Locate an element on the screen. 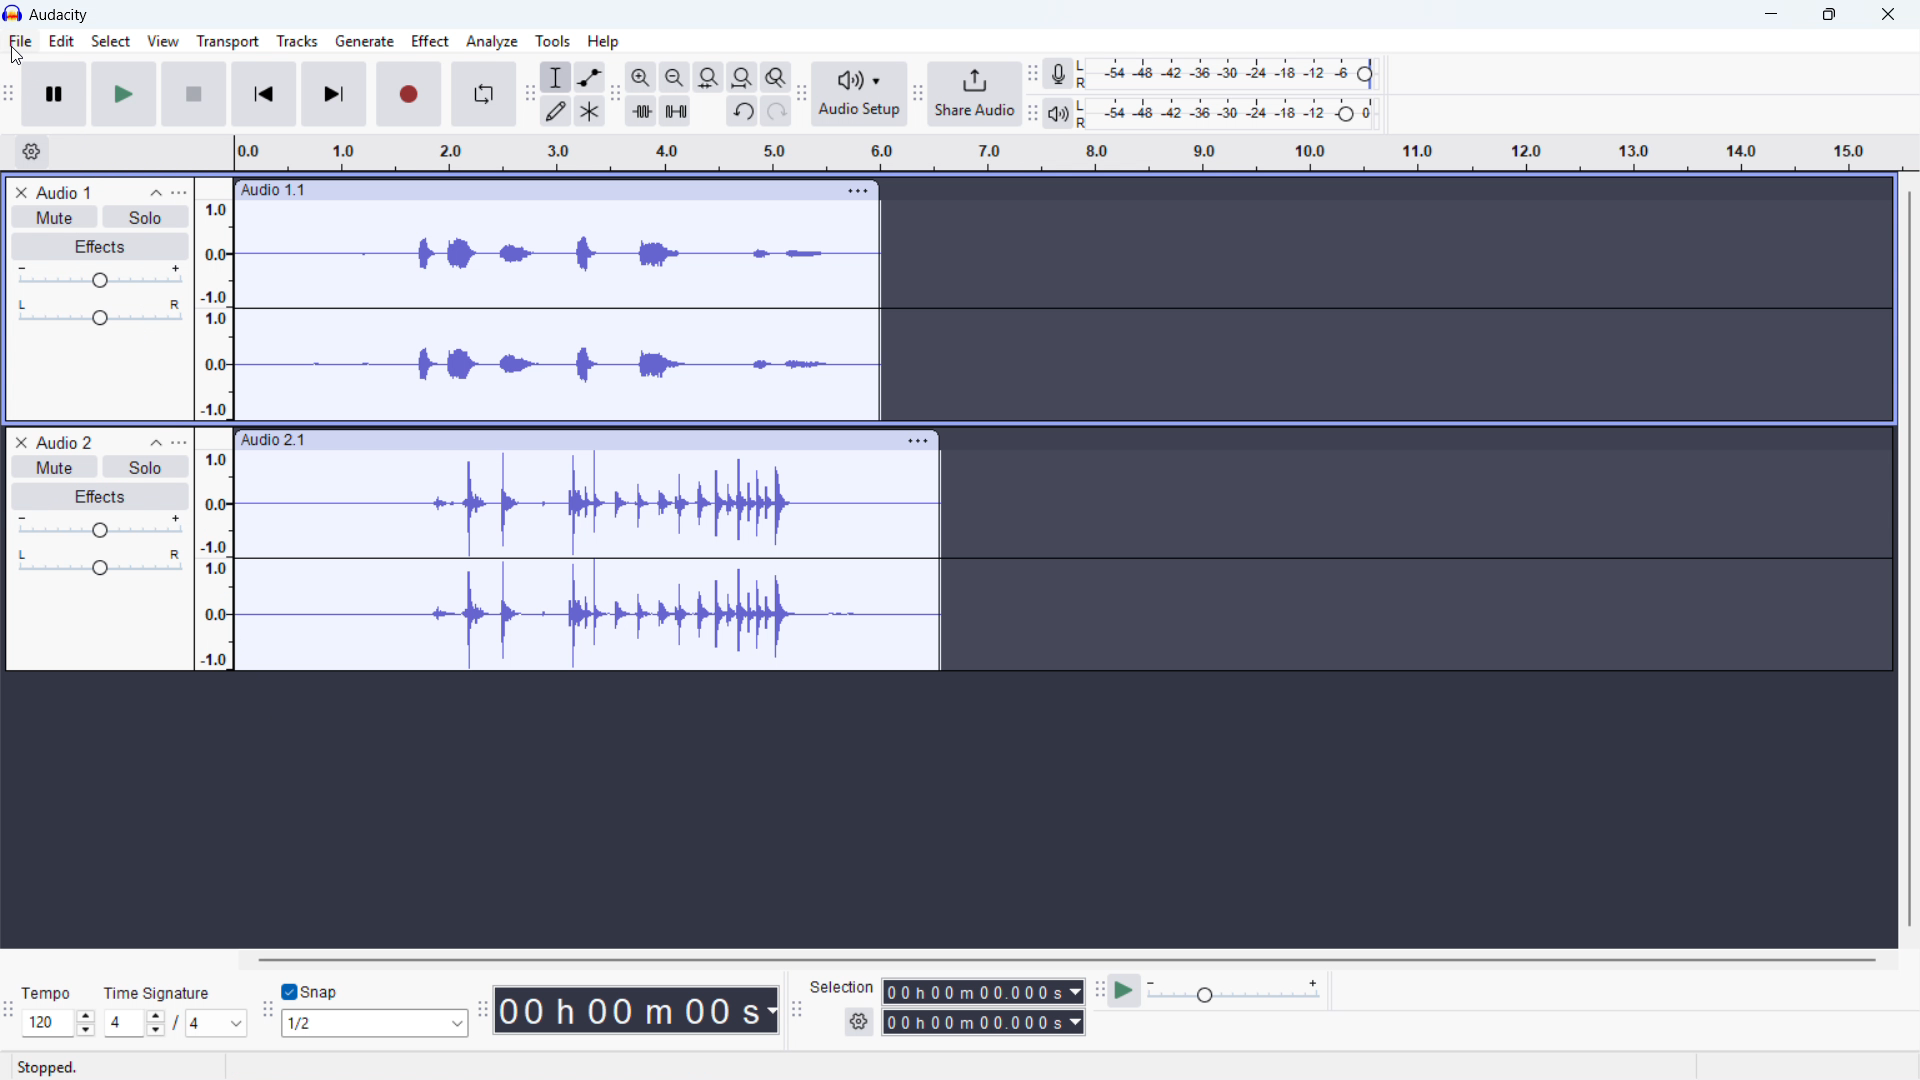  cursor  is located at coordinates (19, 56).